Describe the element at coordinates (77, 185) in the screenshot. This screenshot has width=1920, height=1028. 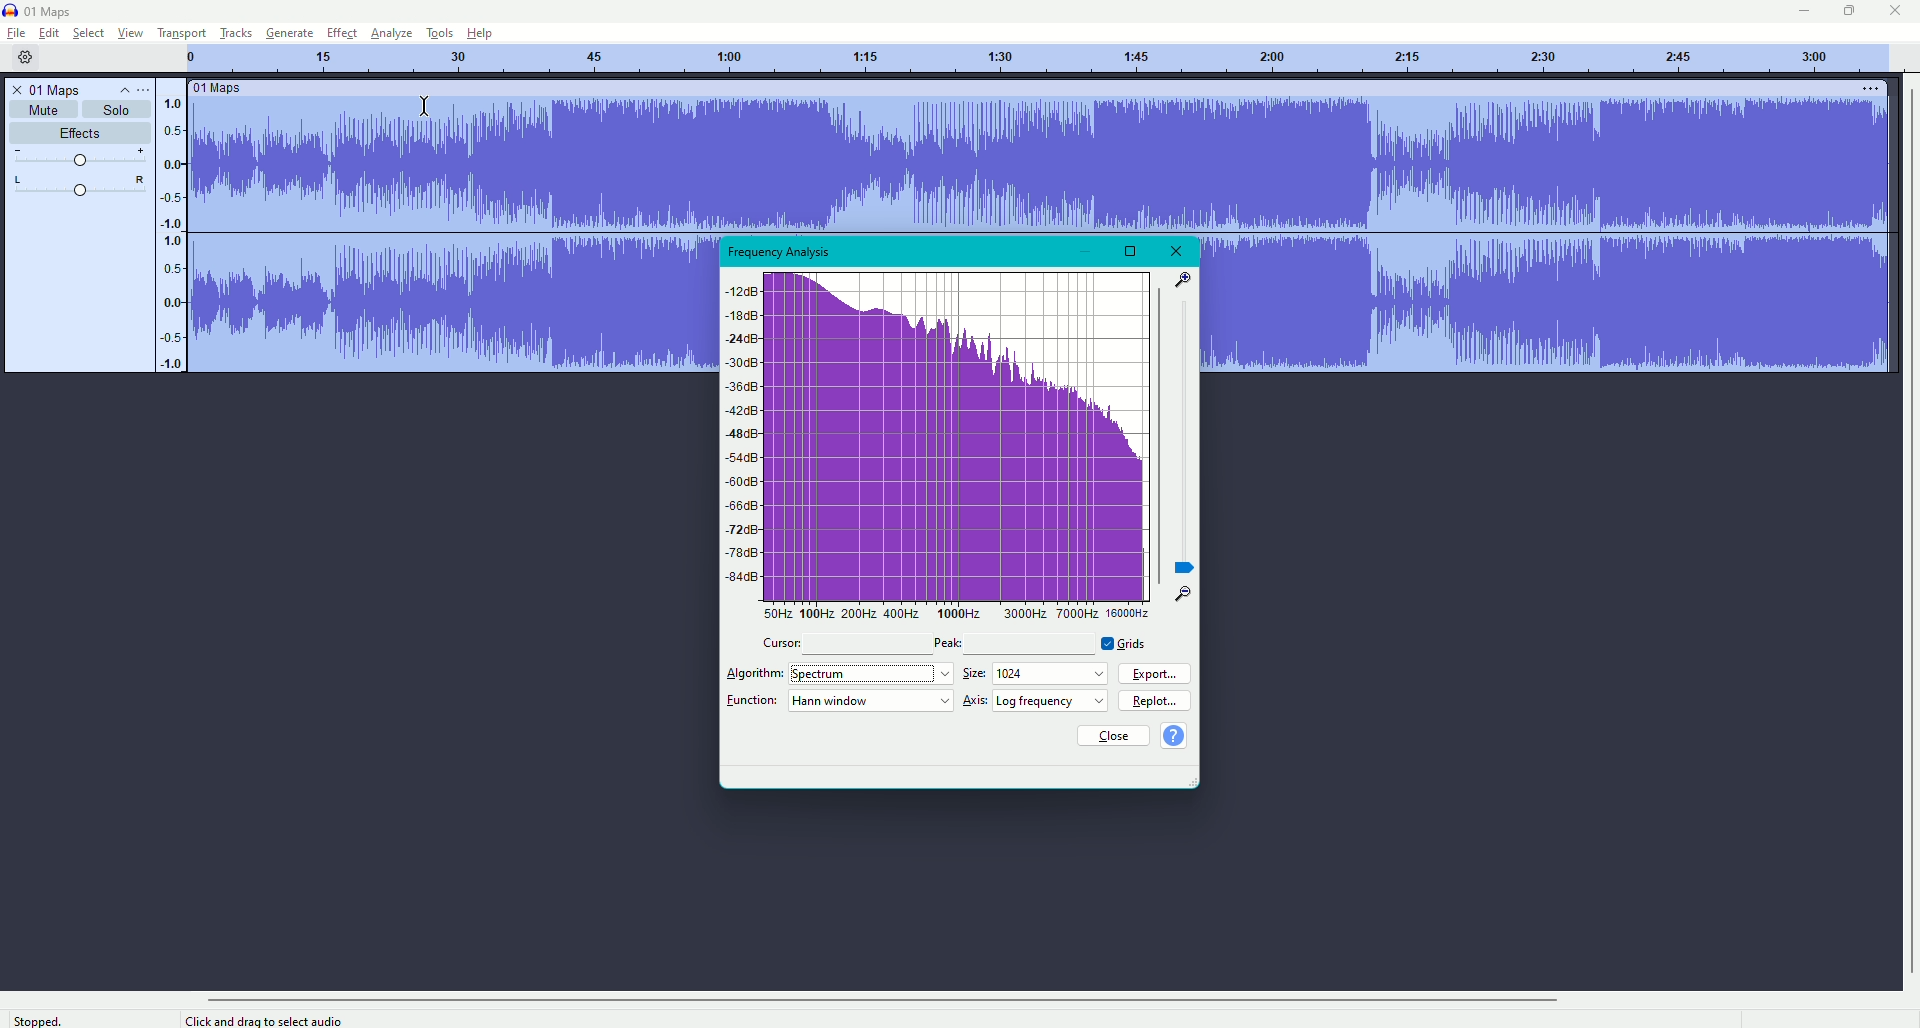
I see `L-R Slider` at that location.